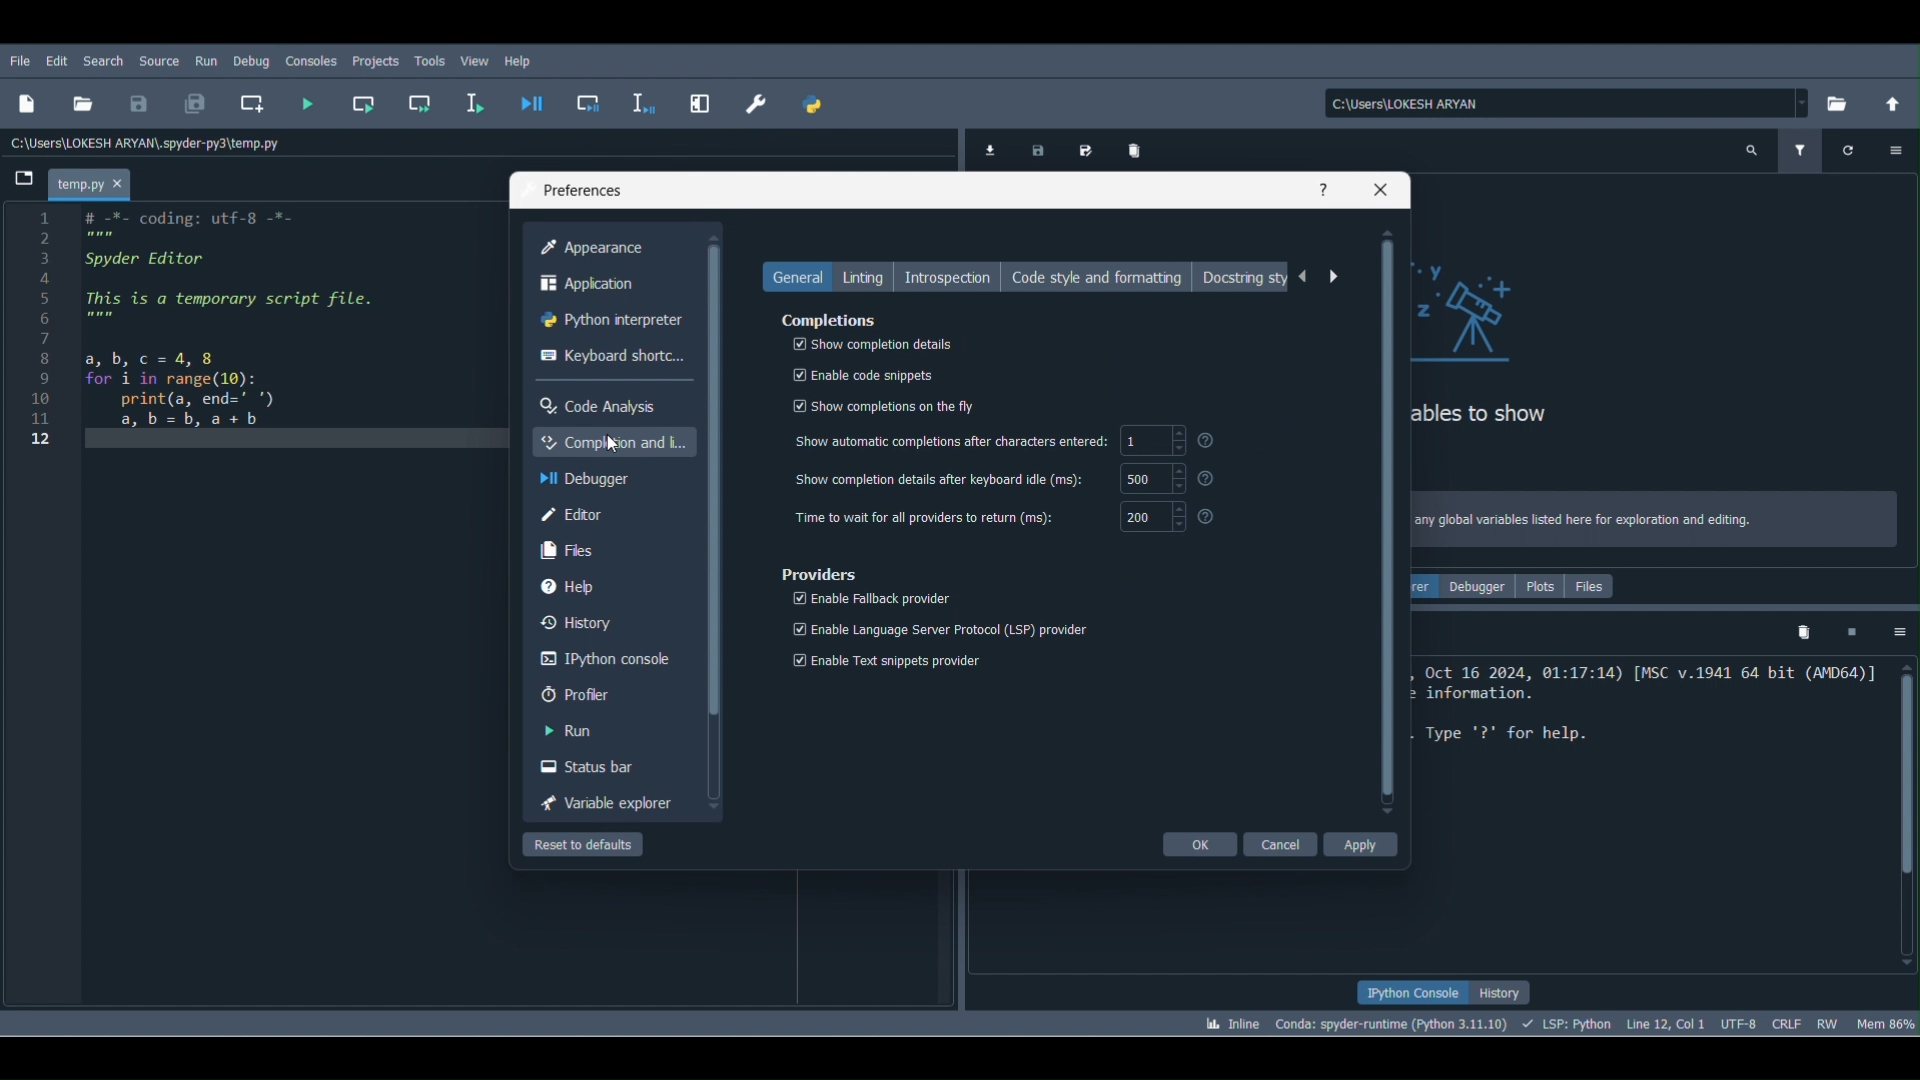  What do you see at coordinates (364, 106) in the screenshot?
I see `Run current cell (Ctrl + Return)` at bounding box center [364, 106].